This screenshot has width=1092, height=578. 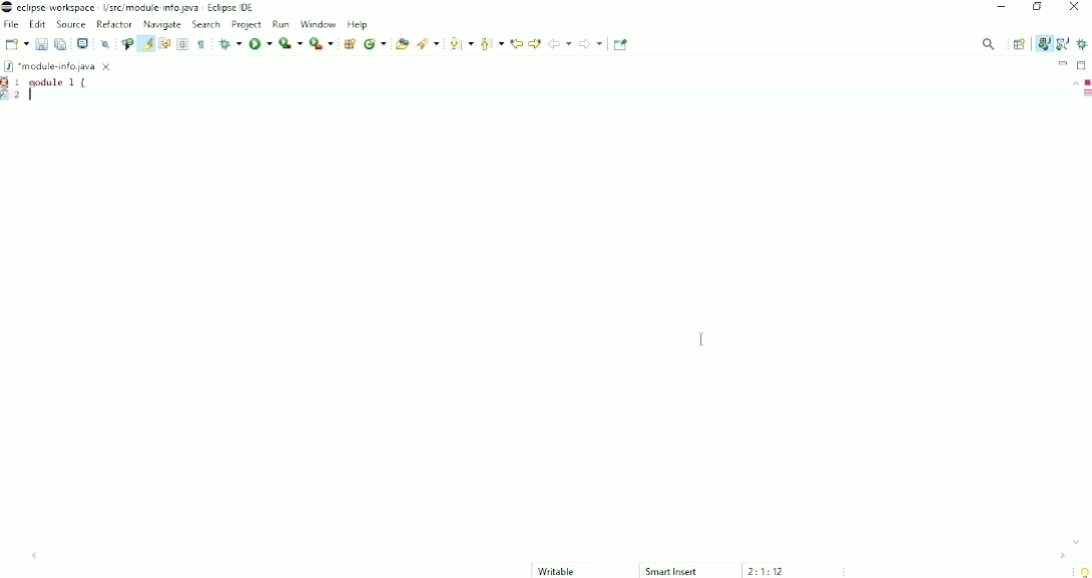 I want to click on Close, so click(x=1076, y=8).